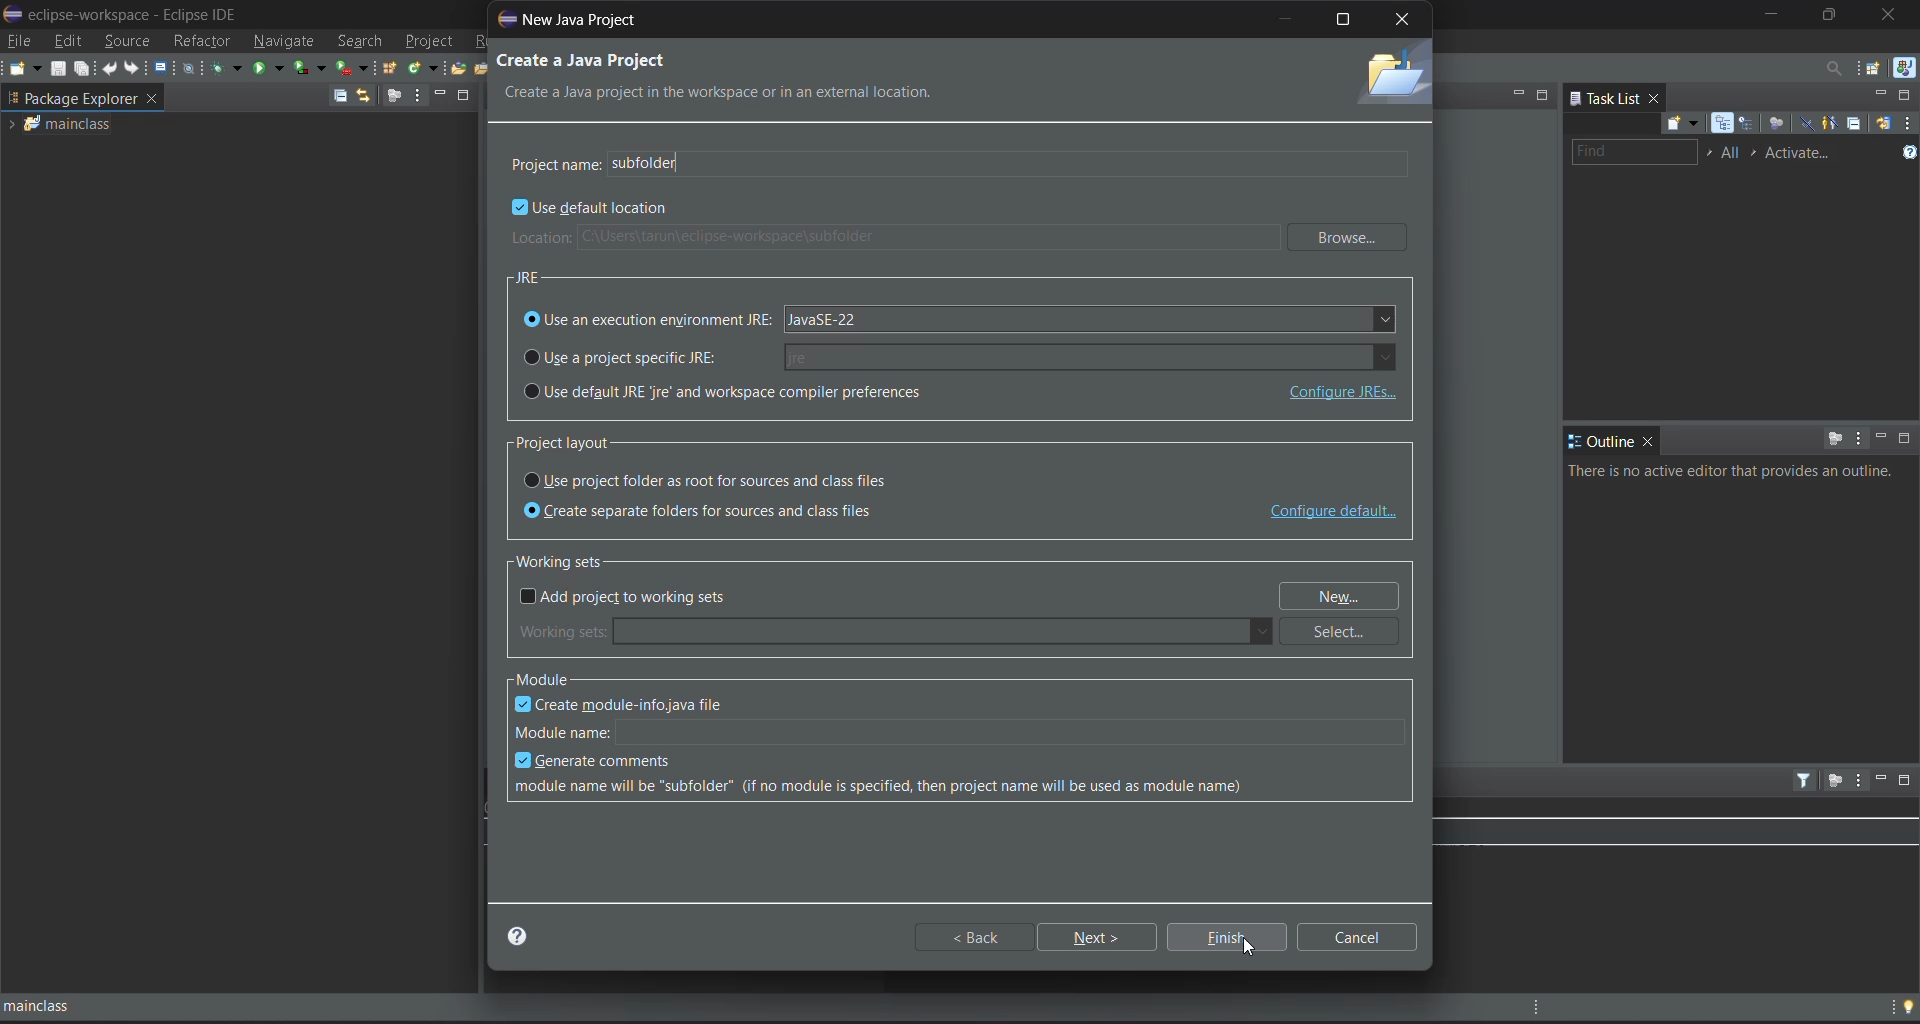  Describe the element at coordinates (1908, 153) in the screenshot. I see `show tasks UI legend` at that location.